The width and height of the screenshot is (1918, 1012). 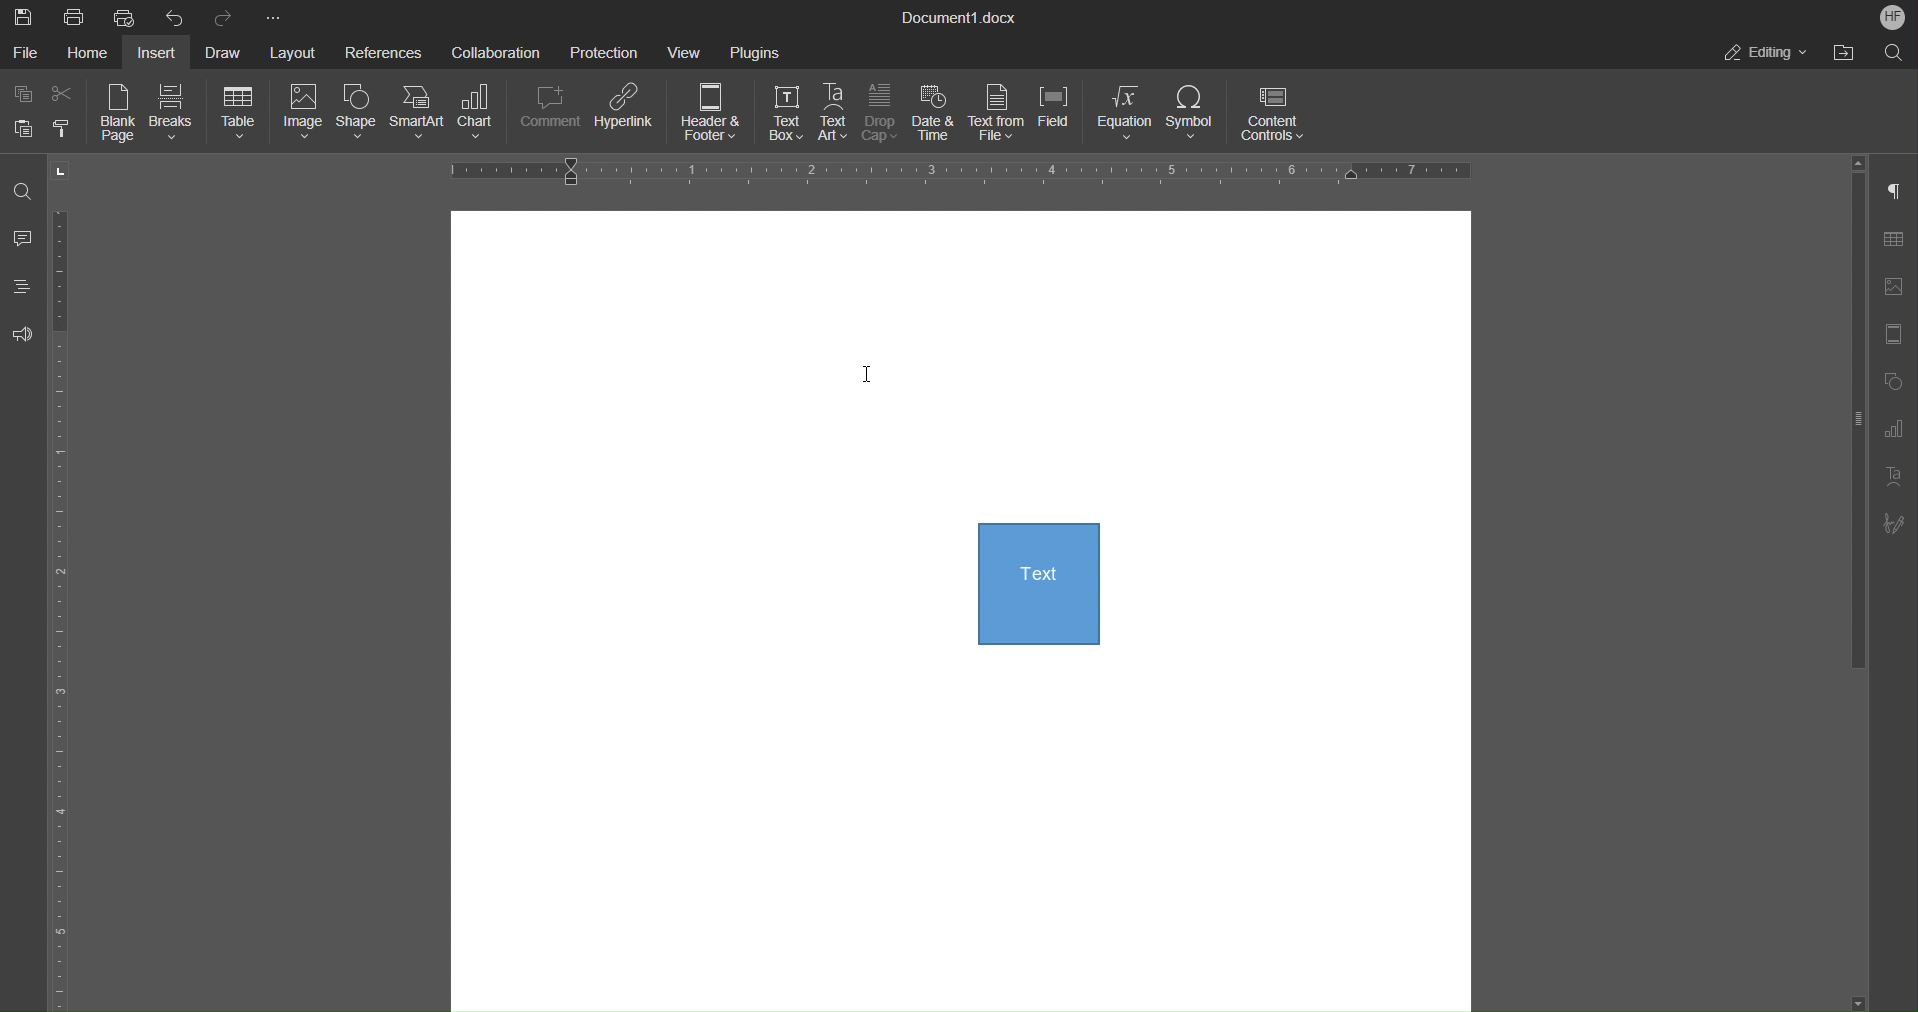 I want to click on Text from File, so click(x=998, y=114).